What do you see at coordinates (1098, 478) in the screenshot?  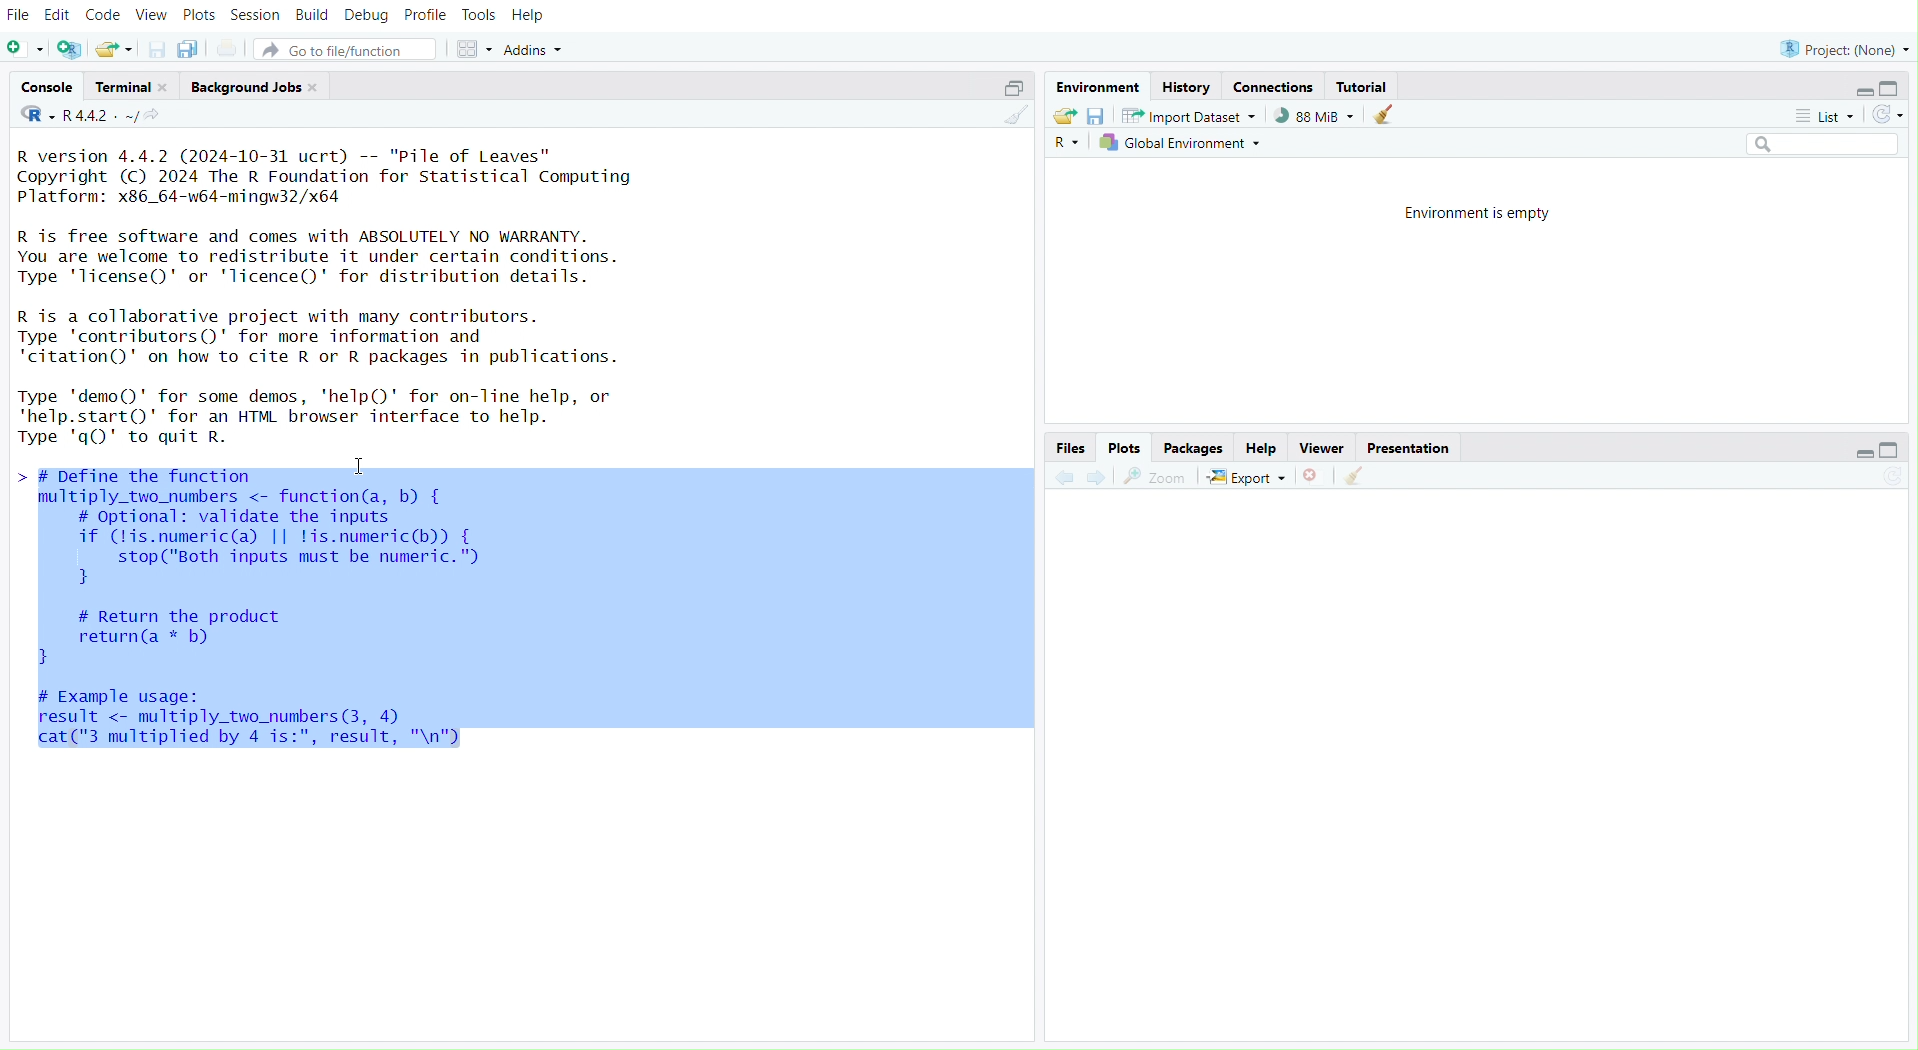 I see `Go forward to the next source location (Ctrl + F10)` at bounding box center [1098, 478].